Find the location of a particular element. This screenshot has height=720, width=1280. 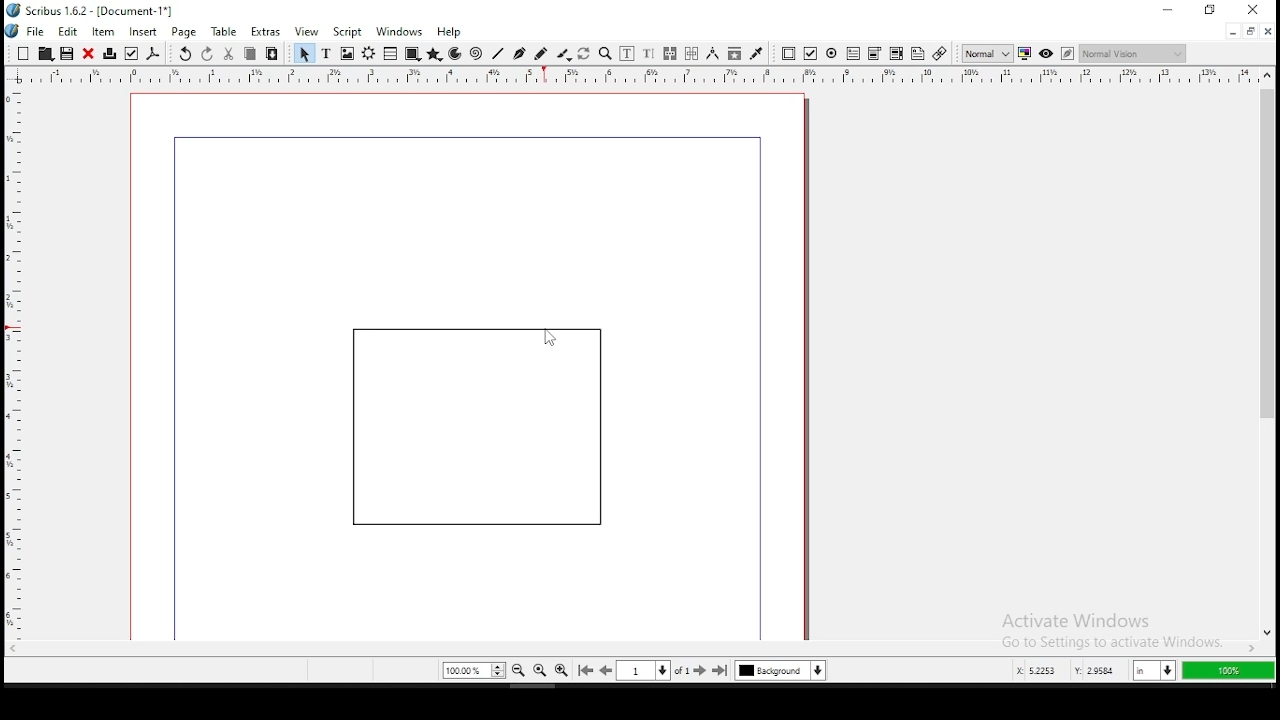

shape is located at coordinates (412, 54).